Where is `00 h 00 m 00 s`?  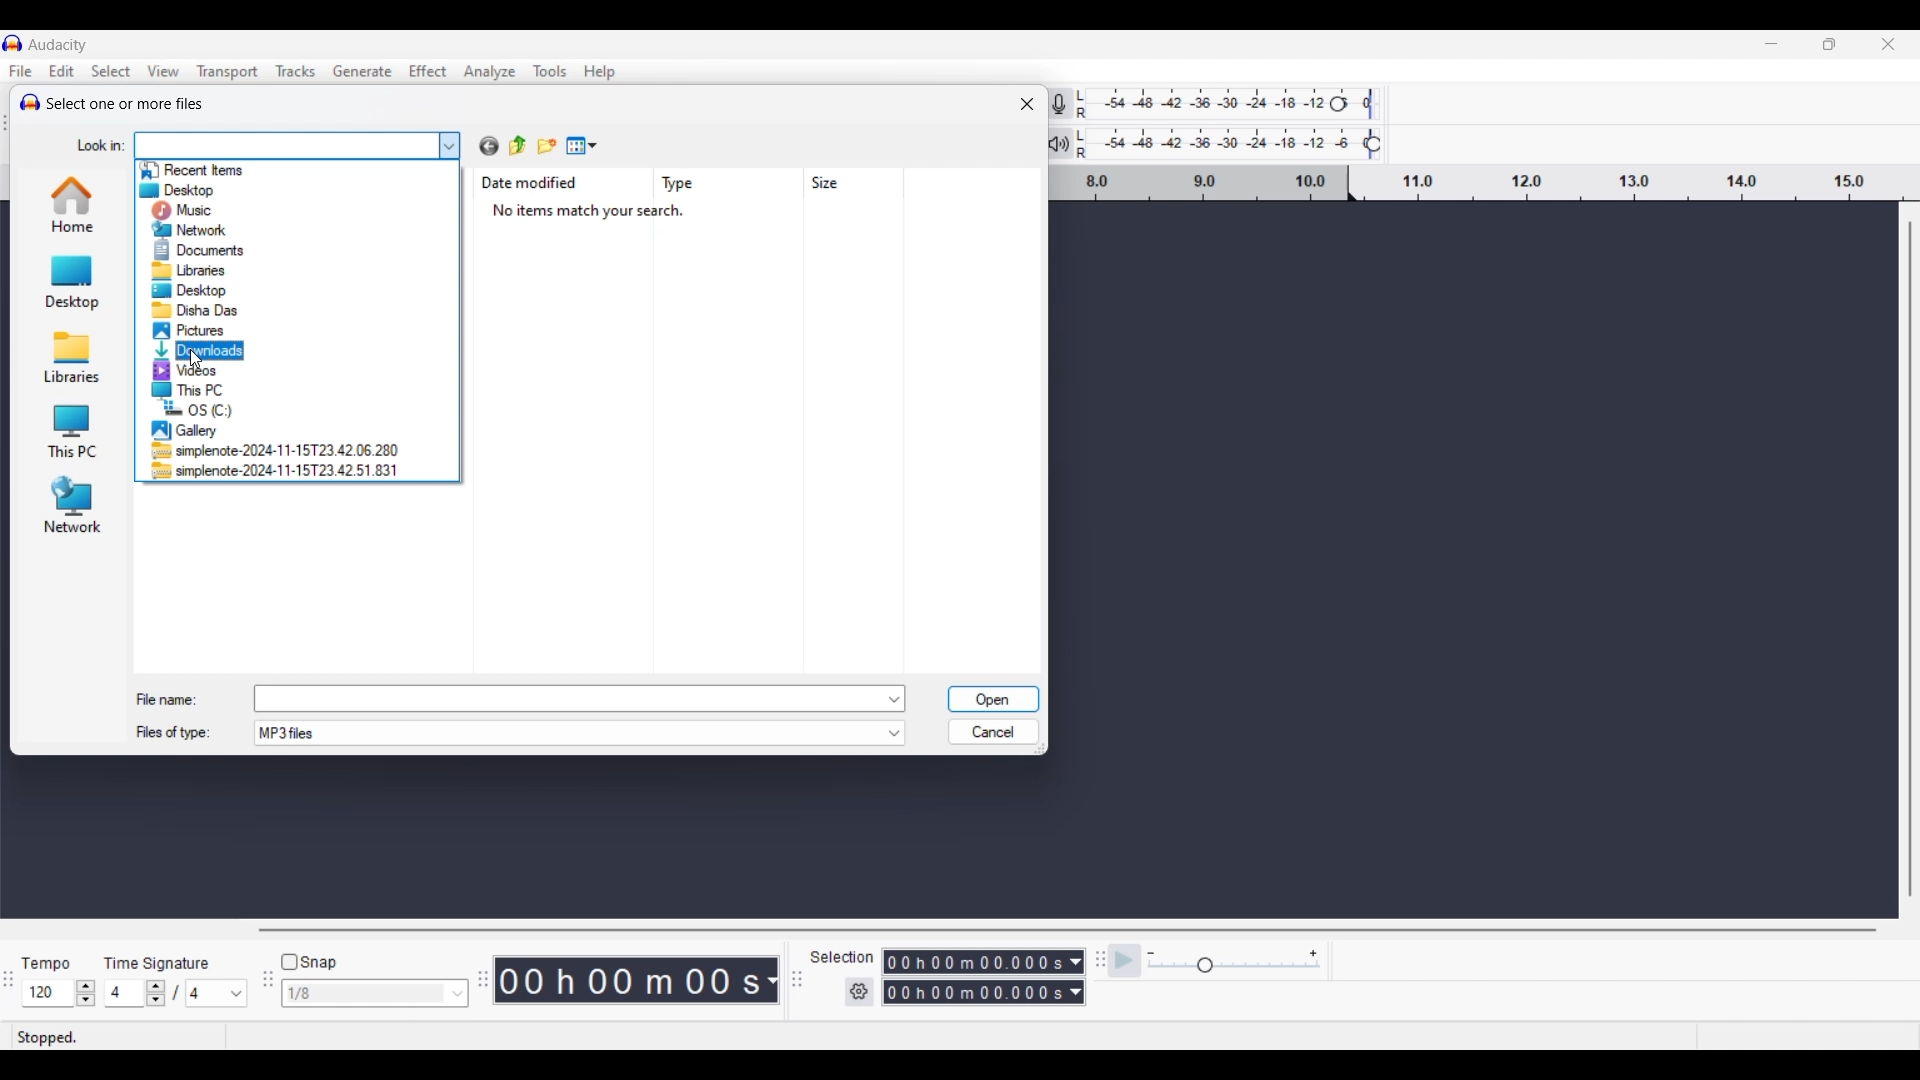 00 h 00 m 00 s is located at coordinates (640, 981).